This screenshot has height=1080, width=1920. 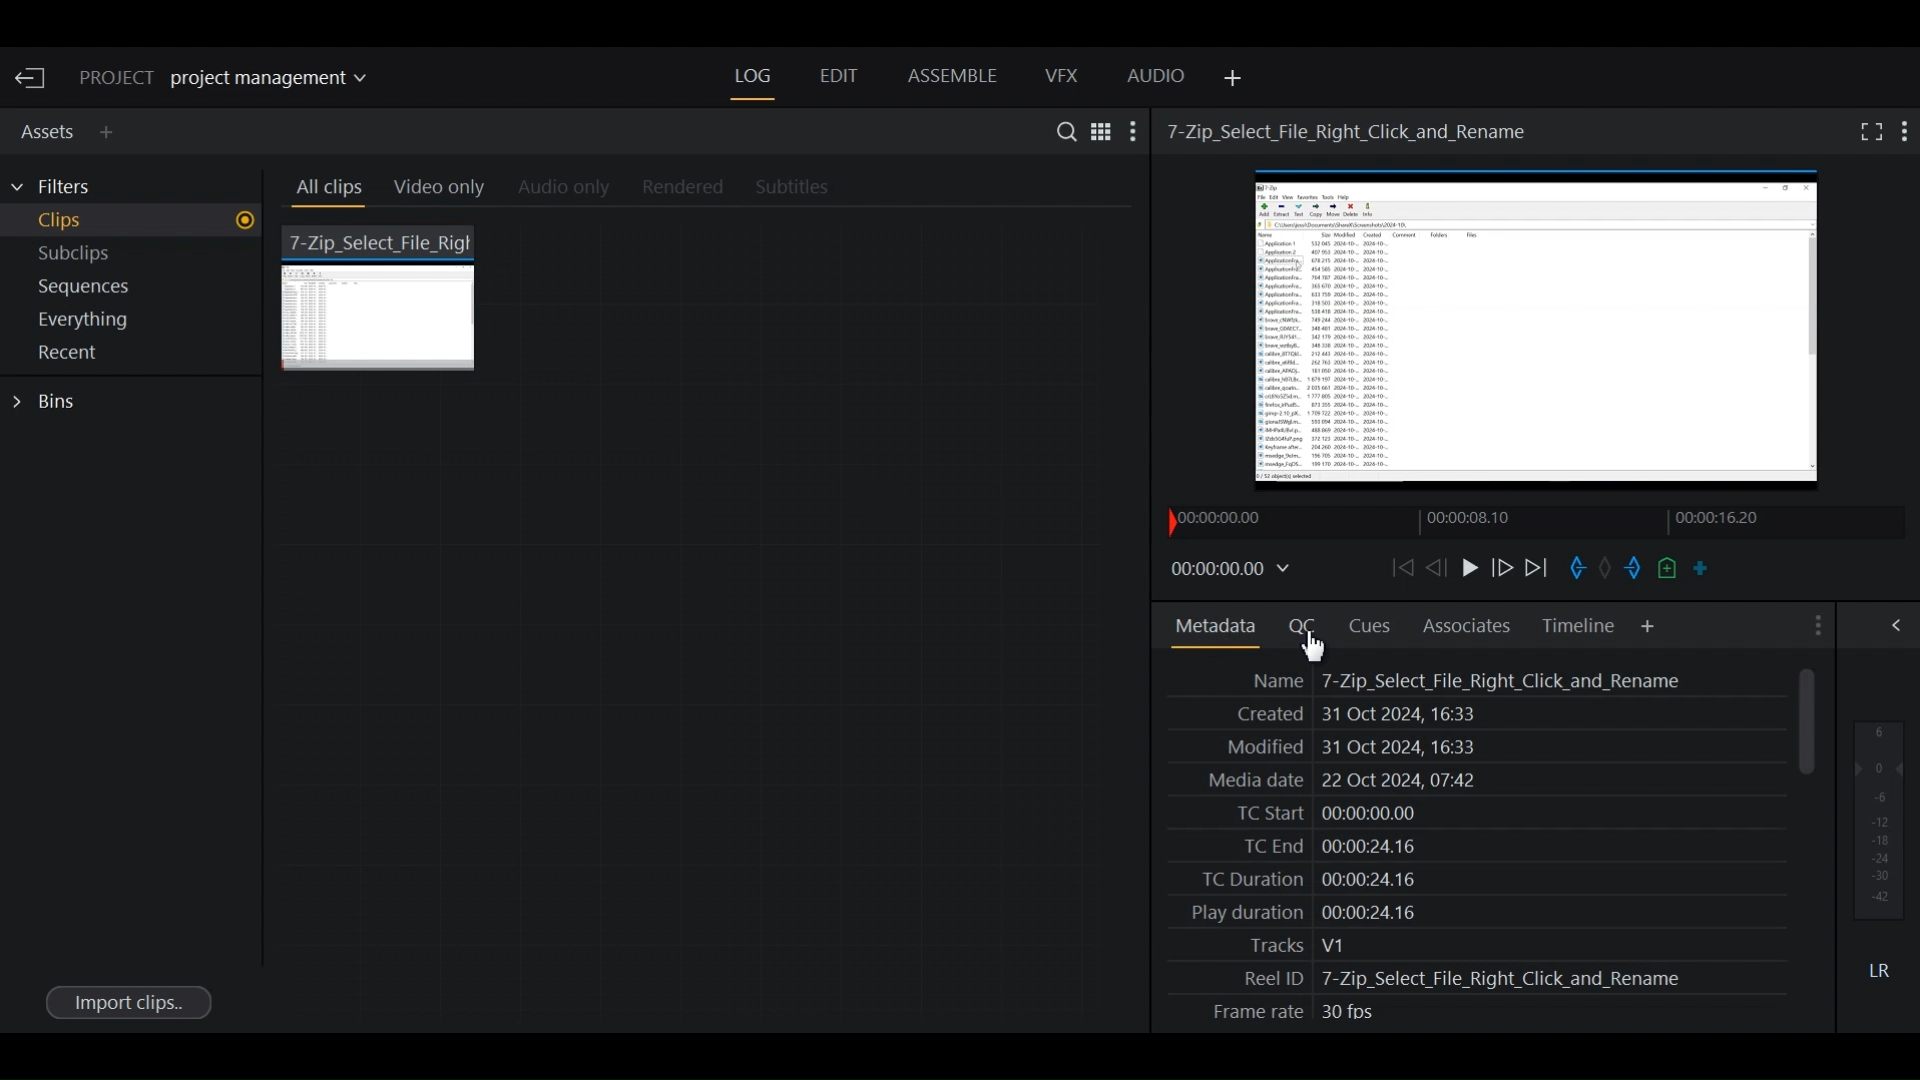 What do you see at coordinates (1099, 130) in the screenshot?
I see `Toggle between list and Tile View` at bounding box center [1099, 130].